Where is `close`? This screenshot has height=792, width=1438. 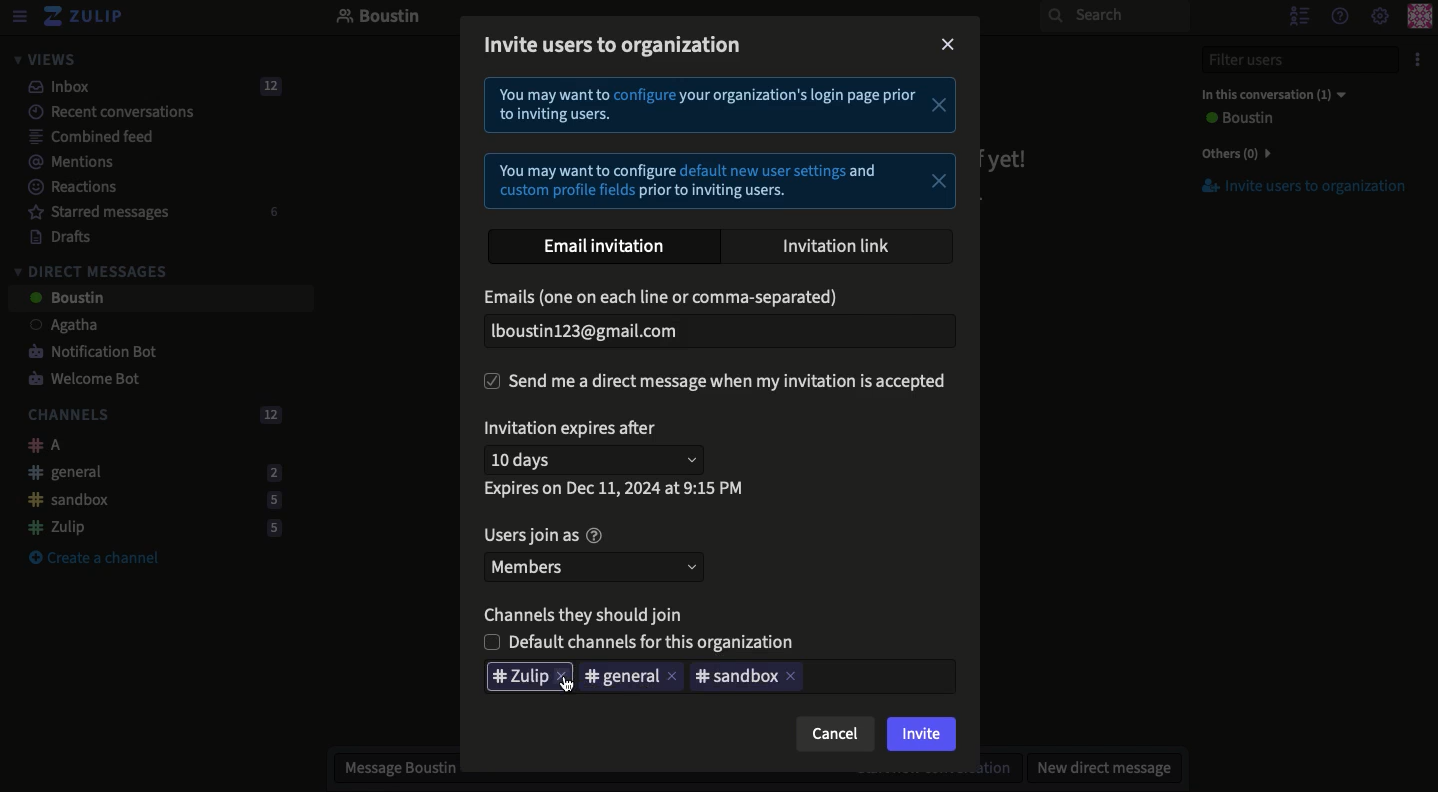
close is located at coordinates (674, 678).